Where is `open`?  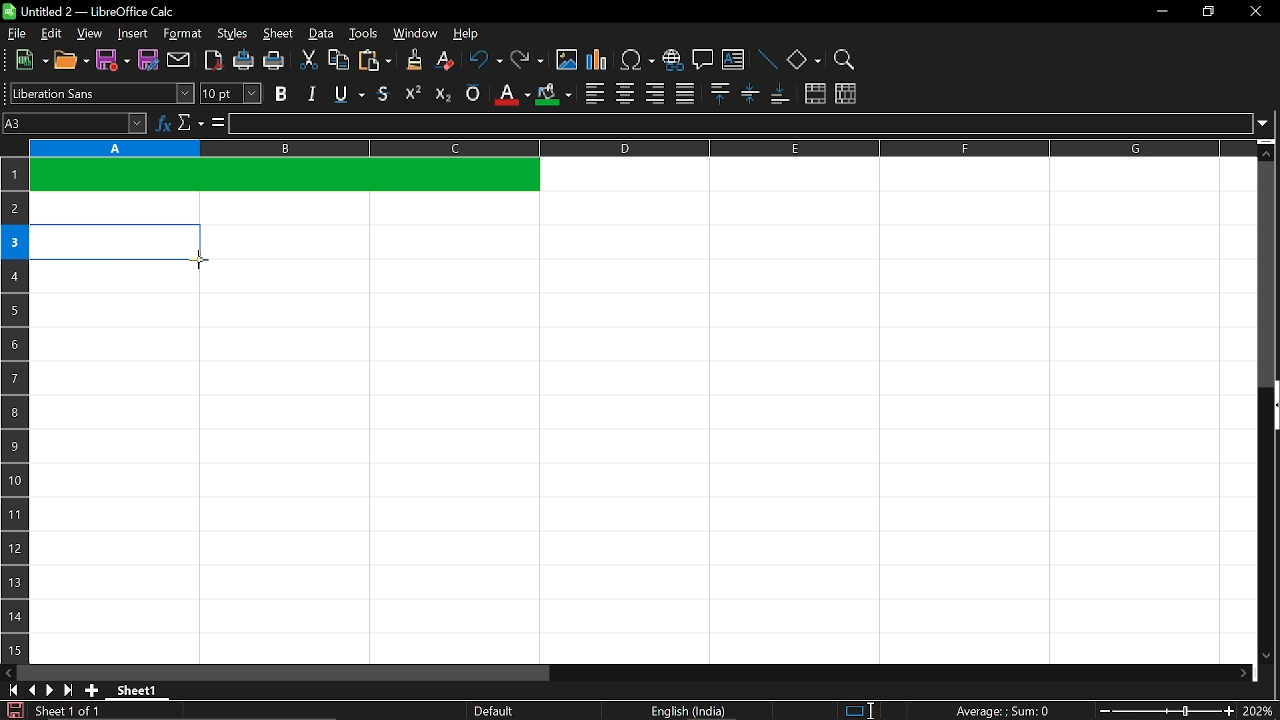
open is located at coordinates (71, 62).